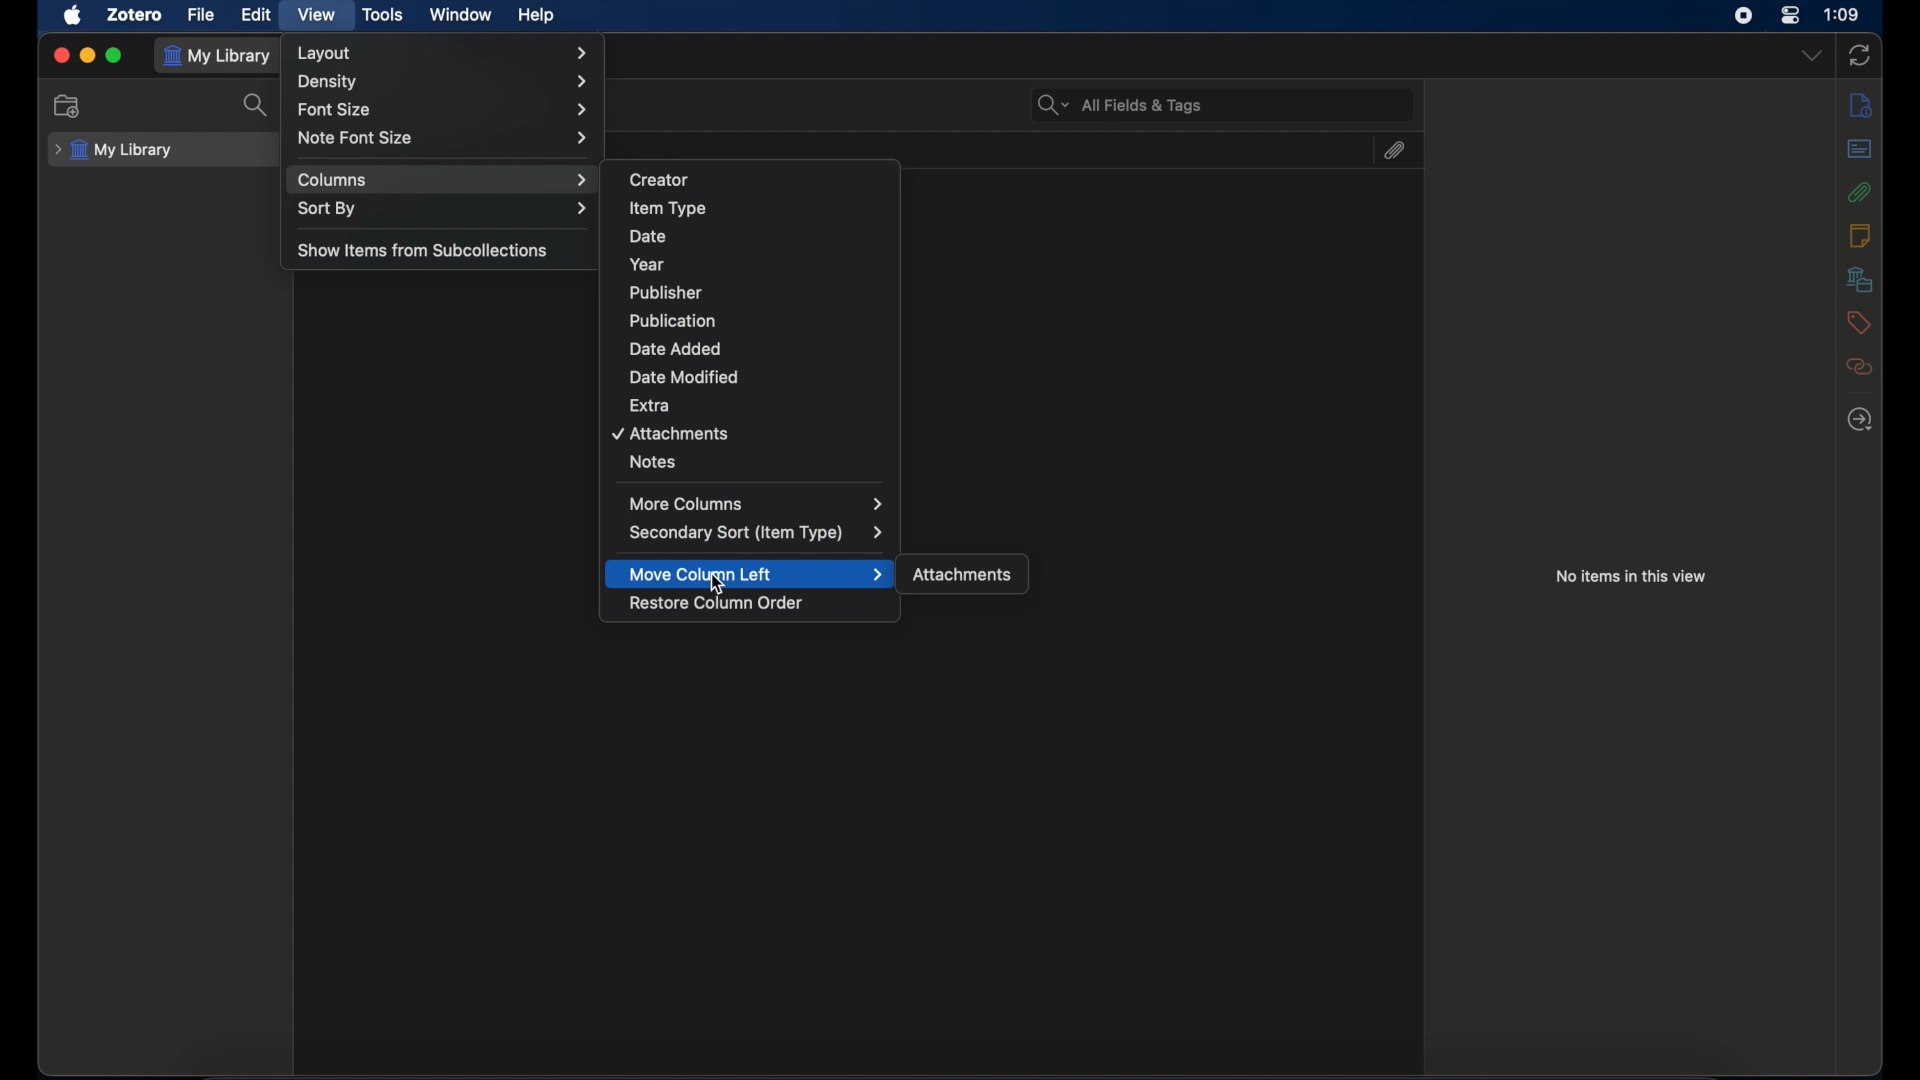 This screenshot has width=1920, height=1080. Describe the element at coordinates (1393, 150) in the screenshot. I see `attachments` at that location.